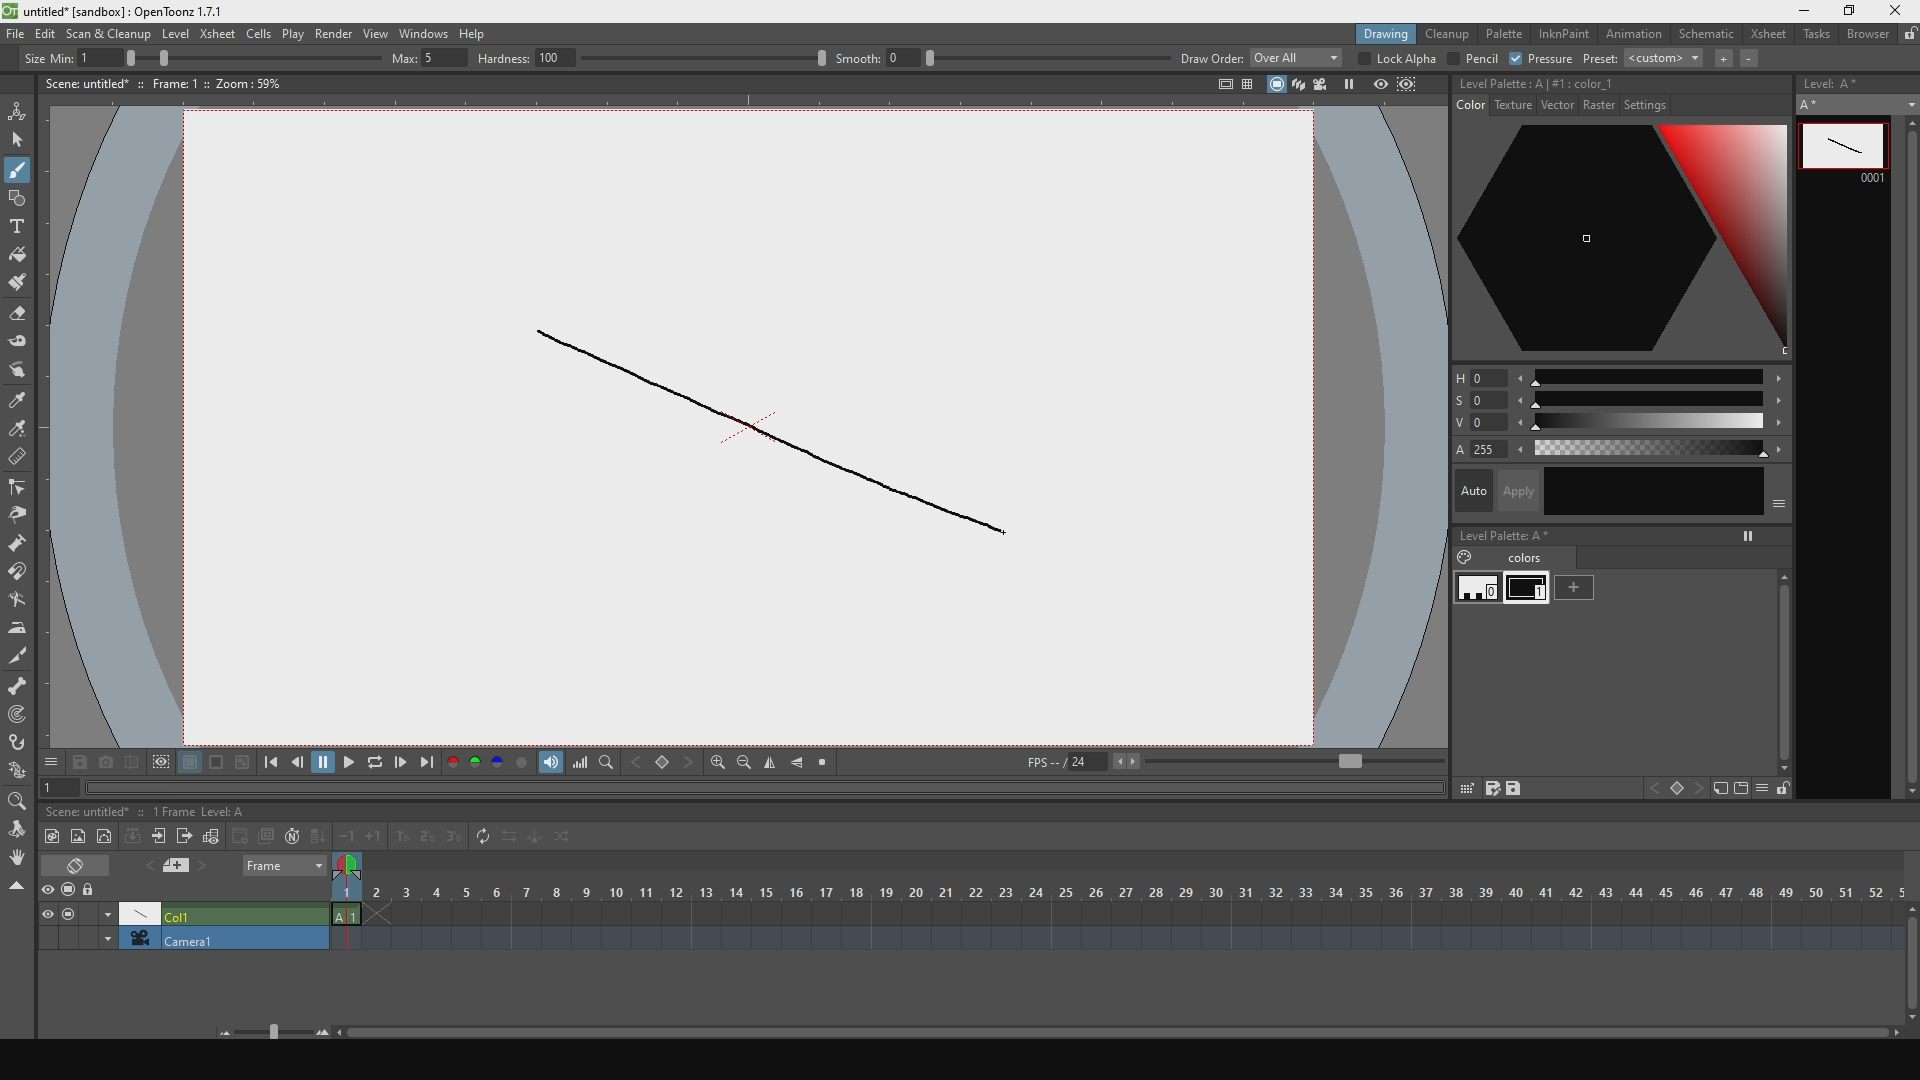 This screenshot has height=1080, width=1920. I want to click on capture, so click(104, 764).